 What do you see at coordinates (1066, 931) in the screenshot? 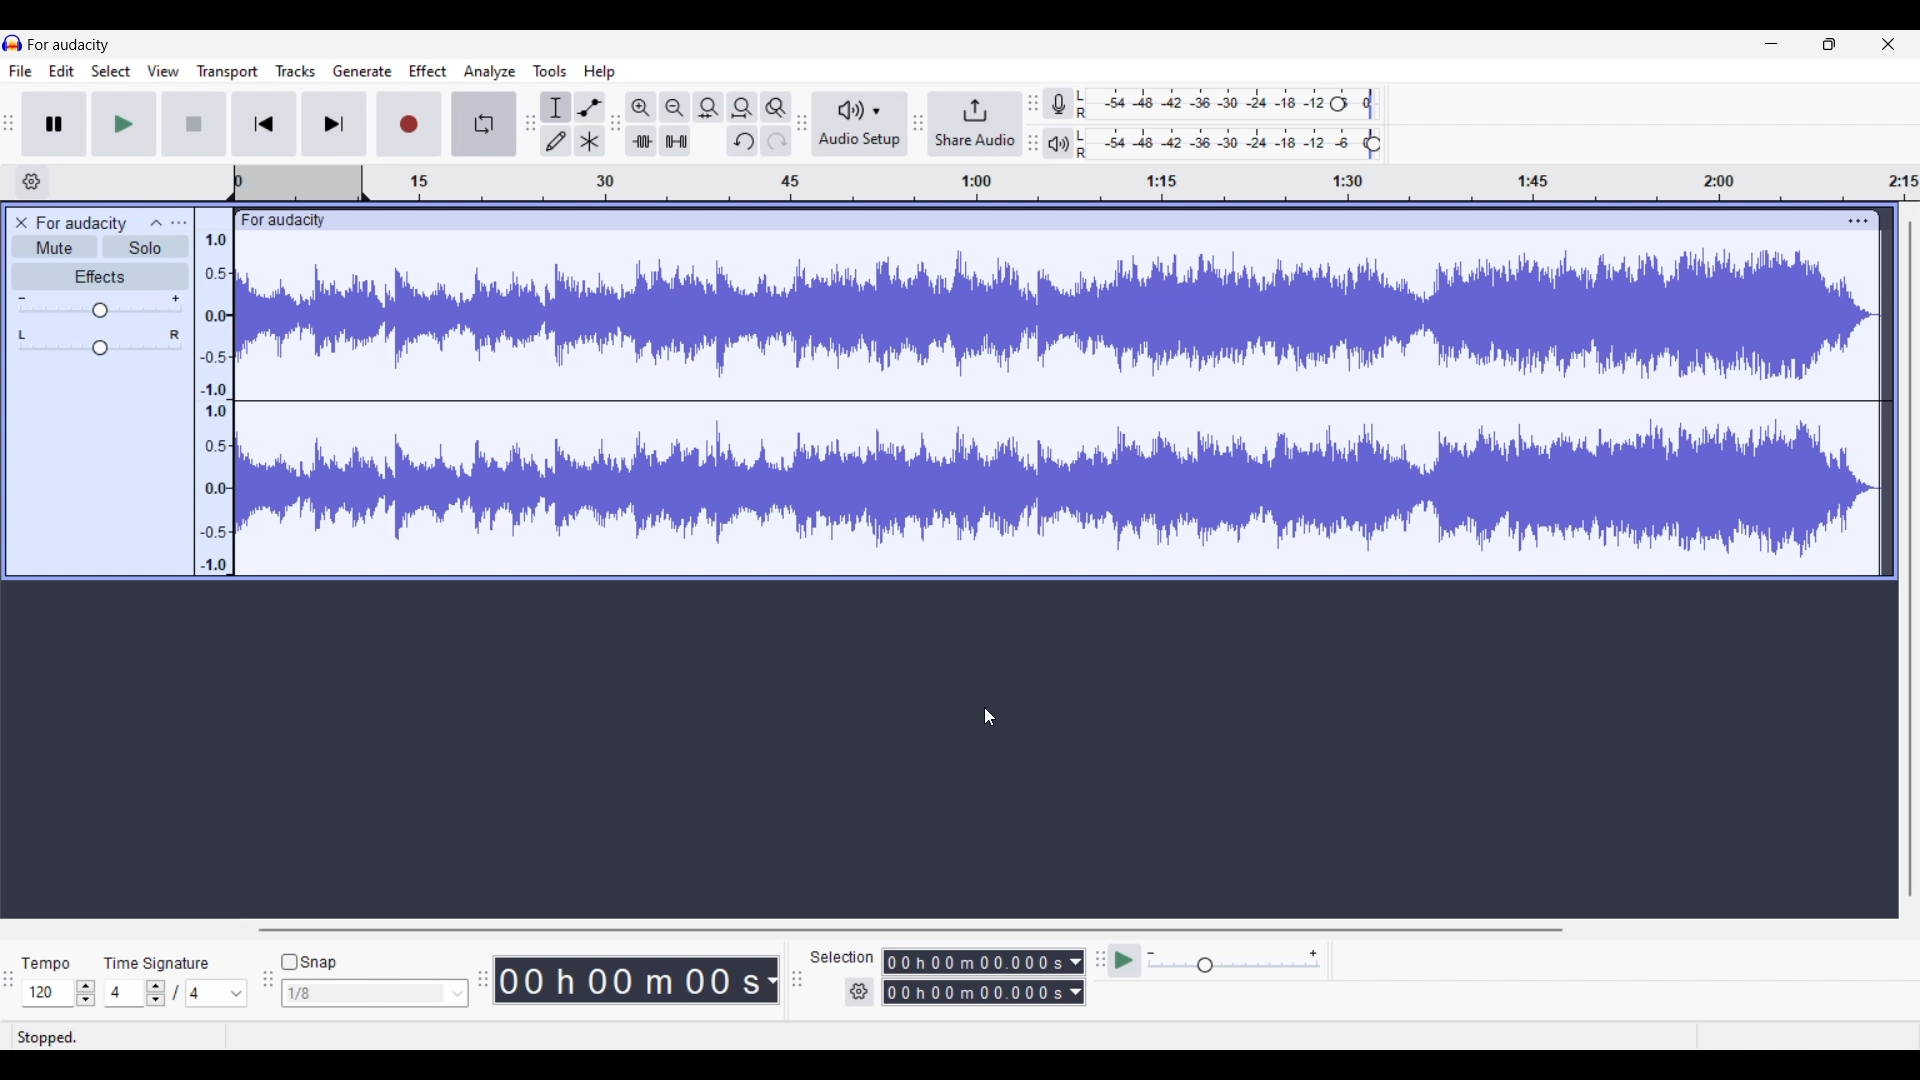
I see `Horizontal slide bar` at bounding box center [1066, 931].